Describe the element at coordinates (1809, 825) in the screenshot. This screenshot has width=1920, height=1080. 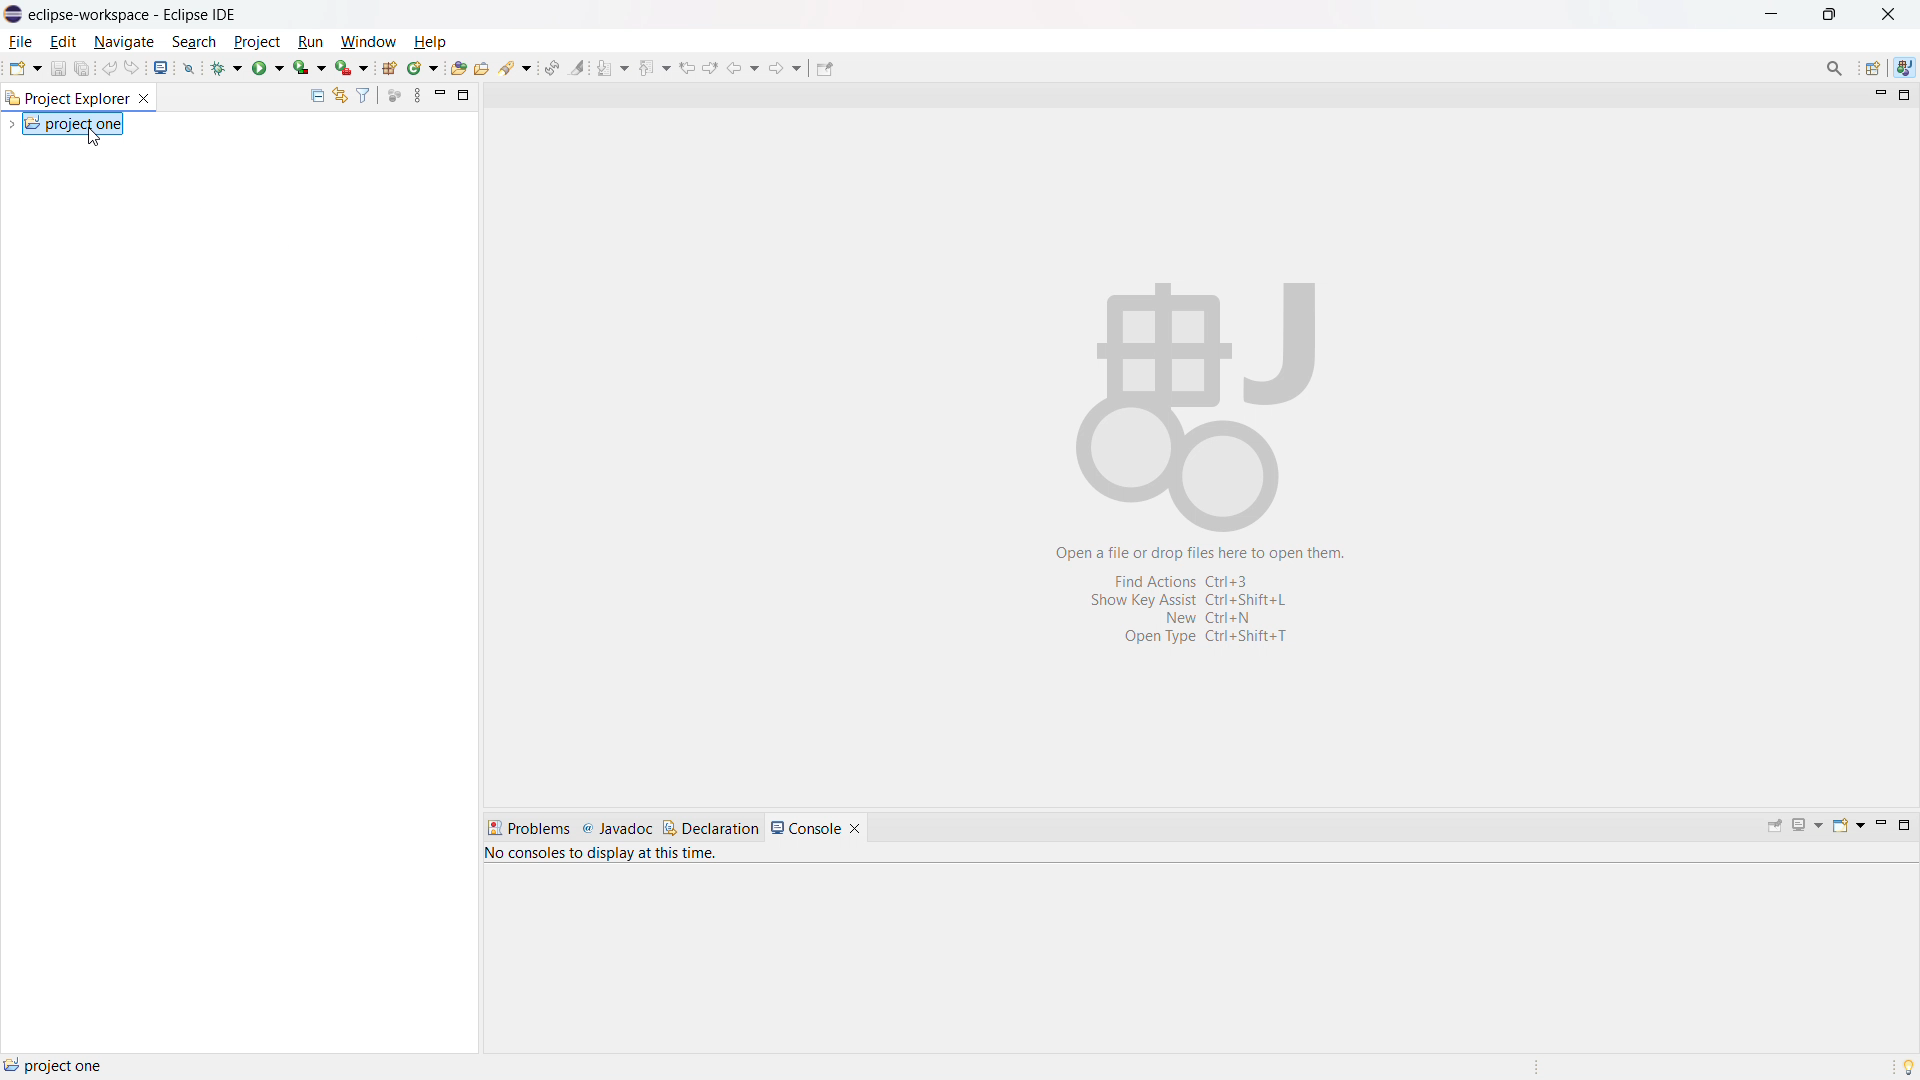
I see `display selected console` at that location.